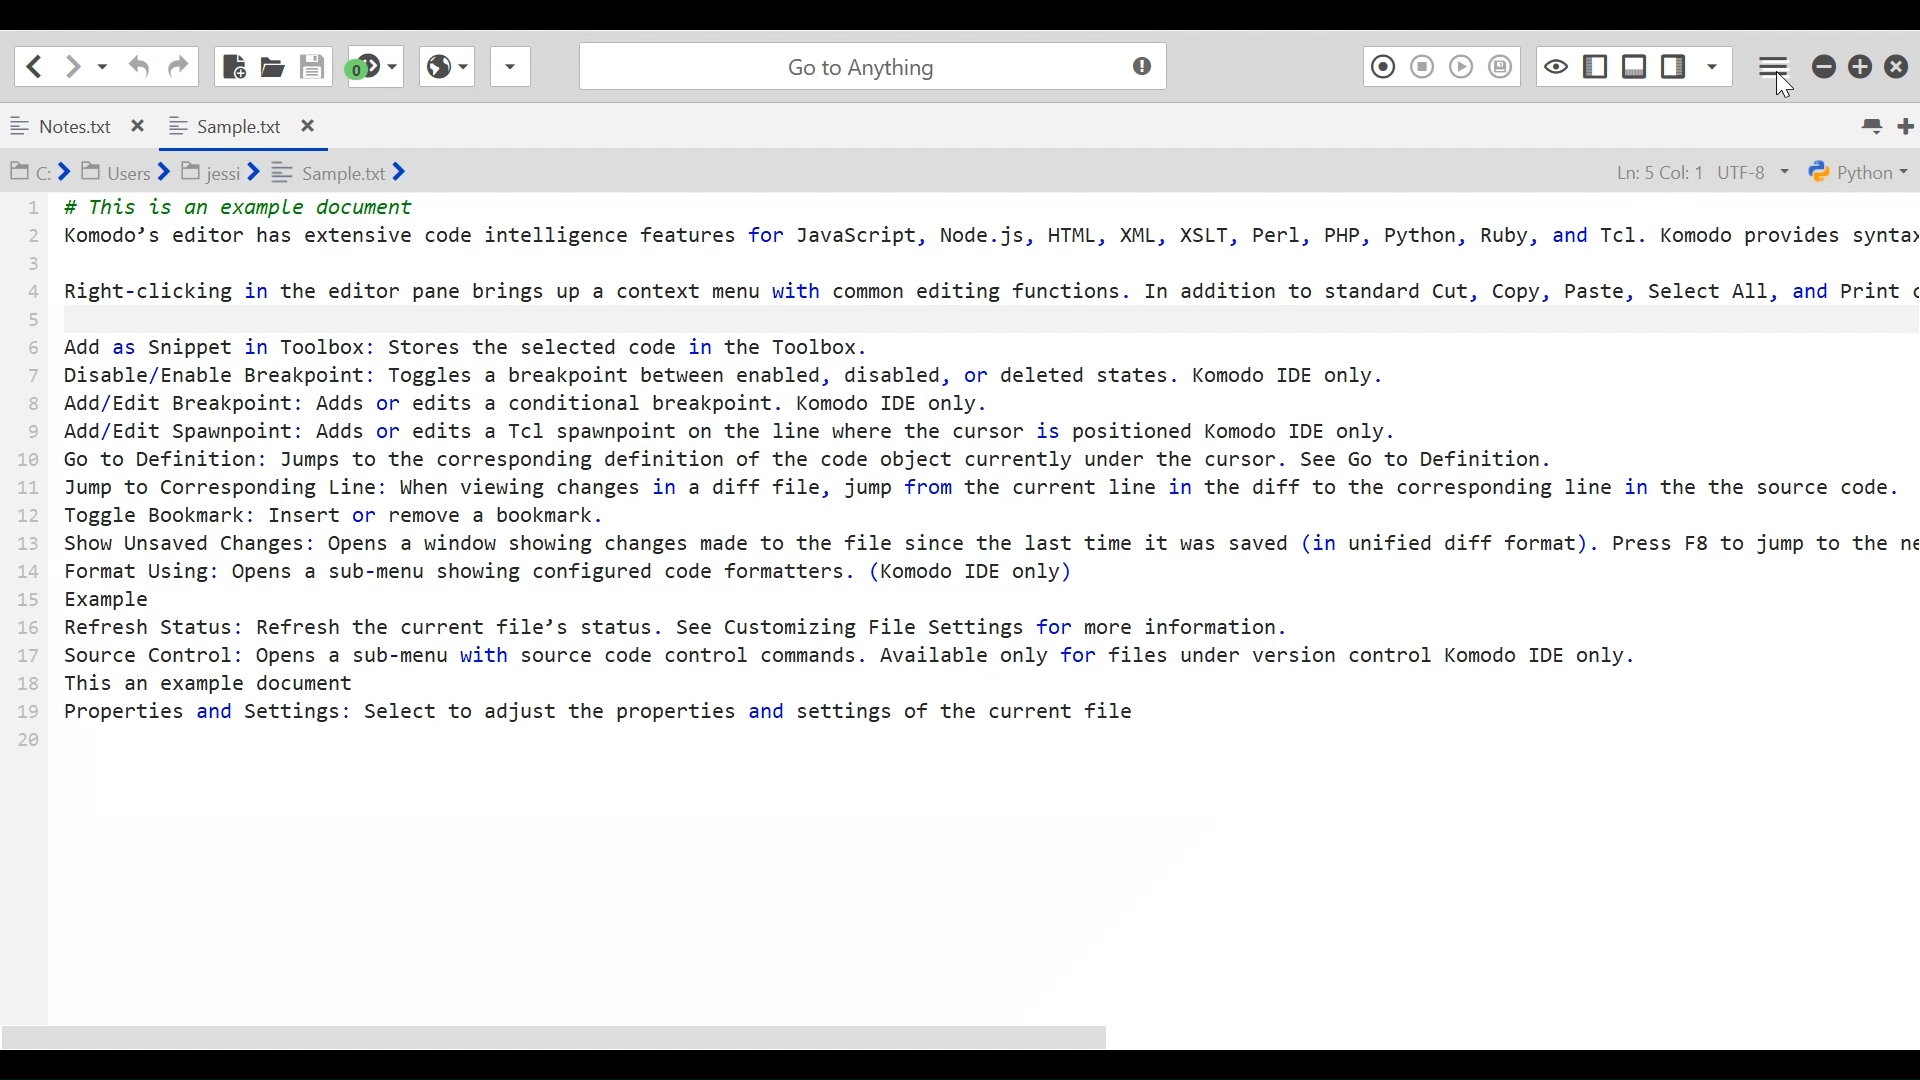  I want to click on Undo, so click(140, 65).